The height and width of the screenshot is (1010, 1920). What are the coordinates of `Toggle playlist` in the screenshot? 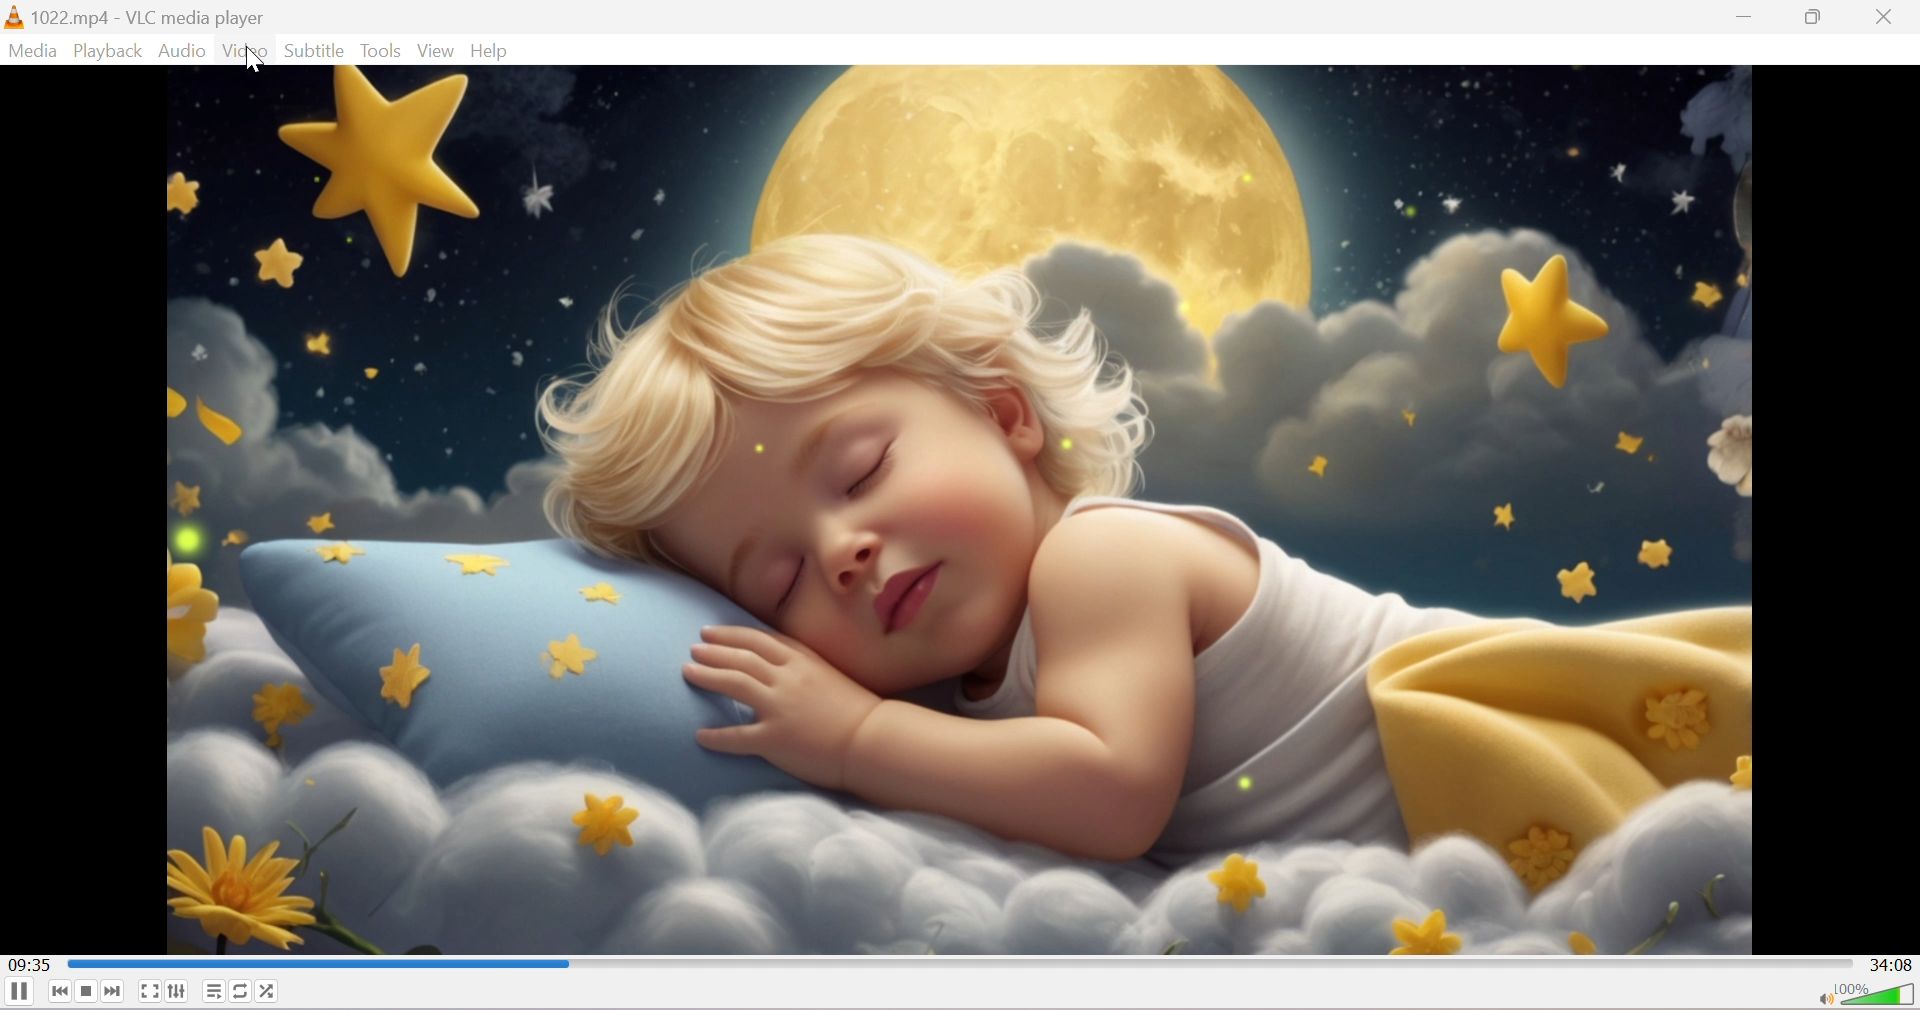 It's located at (213, 990).